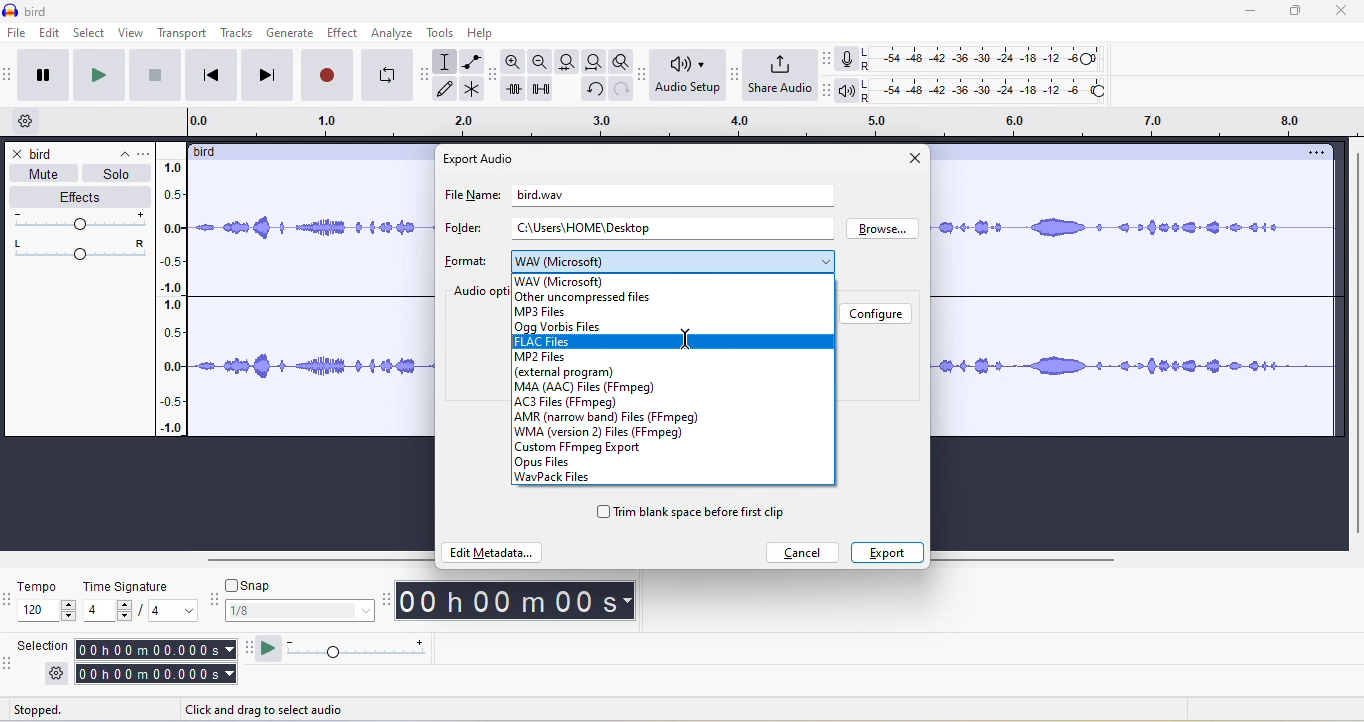 This screenshot has width=1364, height=722. I want to click on envelope tool, so click(470, 62).